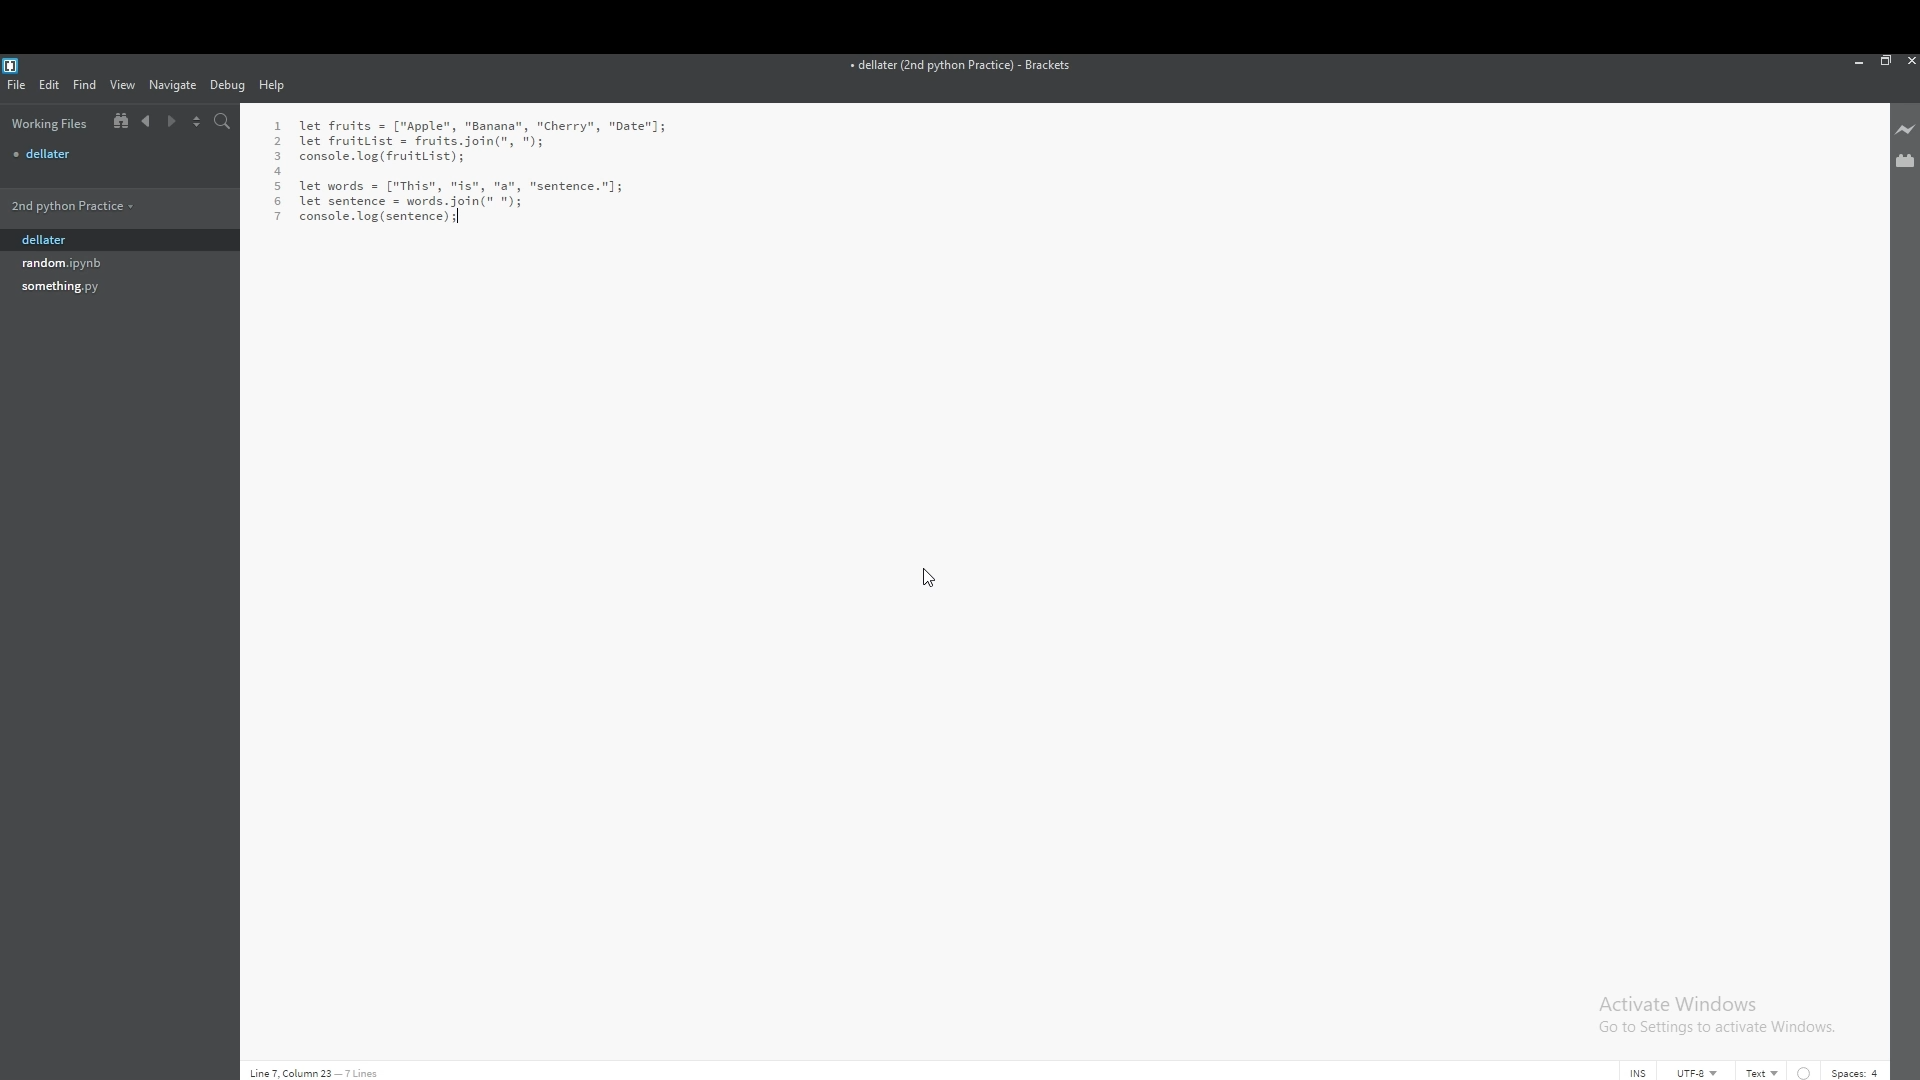 This screenshot has width=1920, height=1080. What do you see at coordinates (174, 84) in the screenshot?
I see `navigate` at bounding box center [174, 84].